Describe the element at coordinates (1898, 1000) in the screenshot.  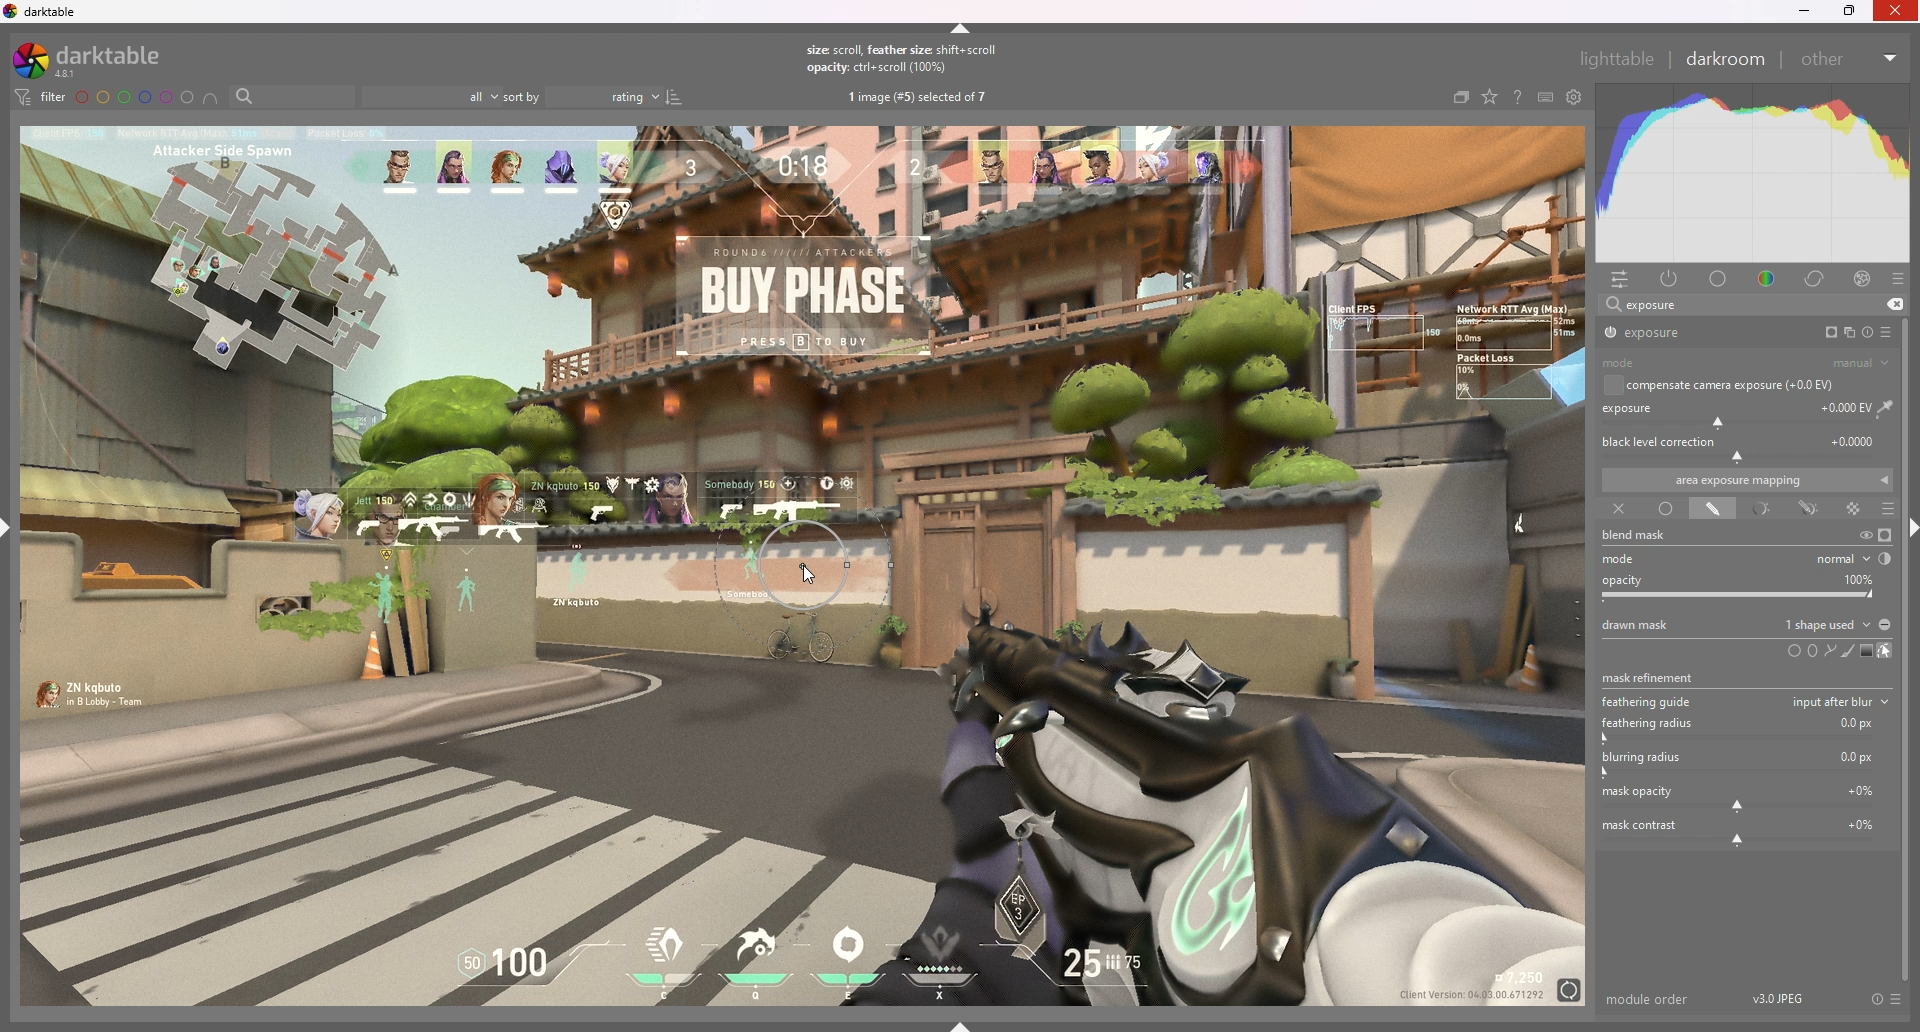
I see `presets` at that location.